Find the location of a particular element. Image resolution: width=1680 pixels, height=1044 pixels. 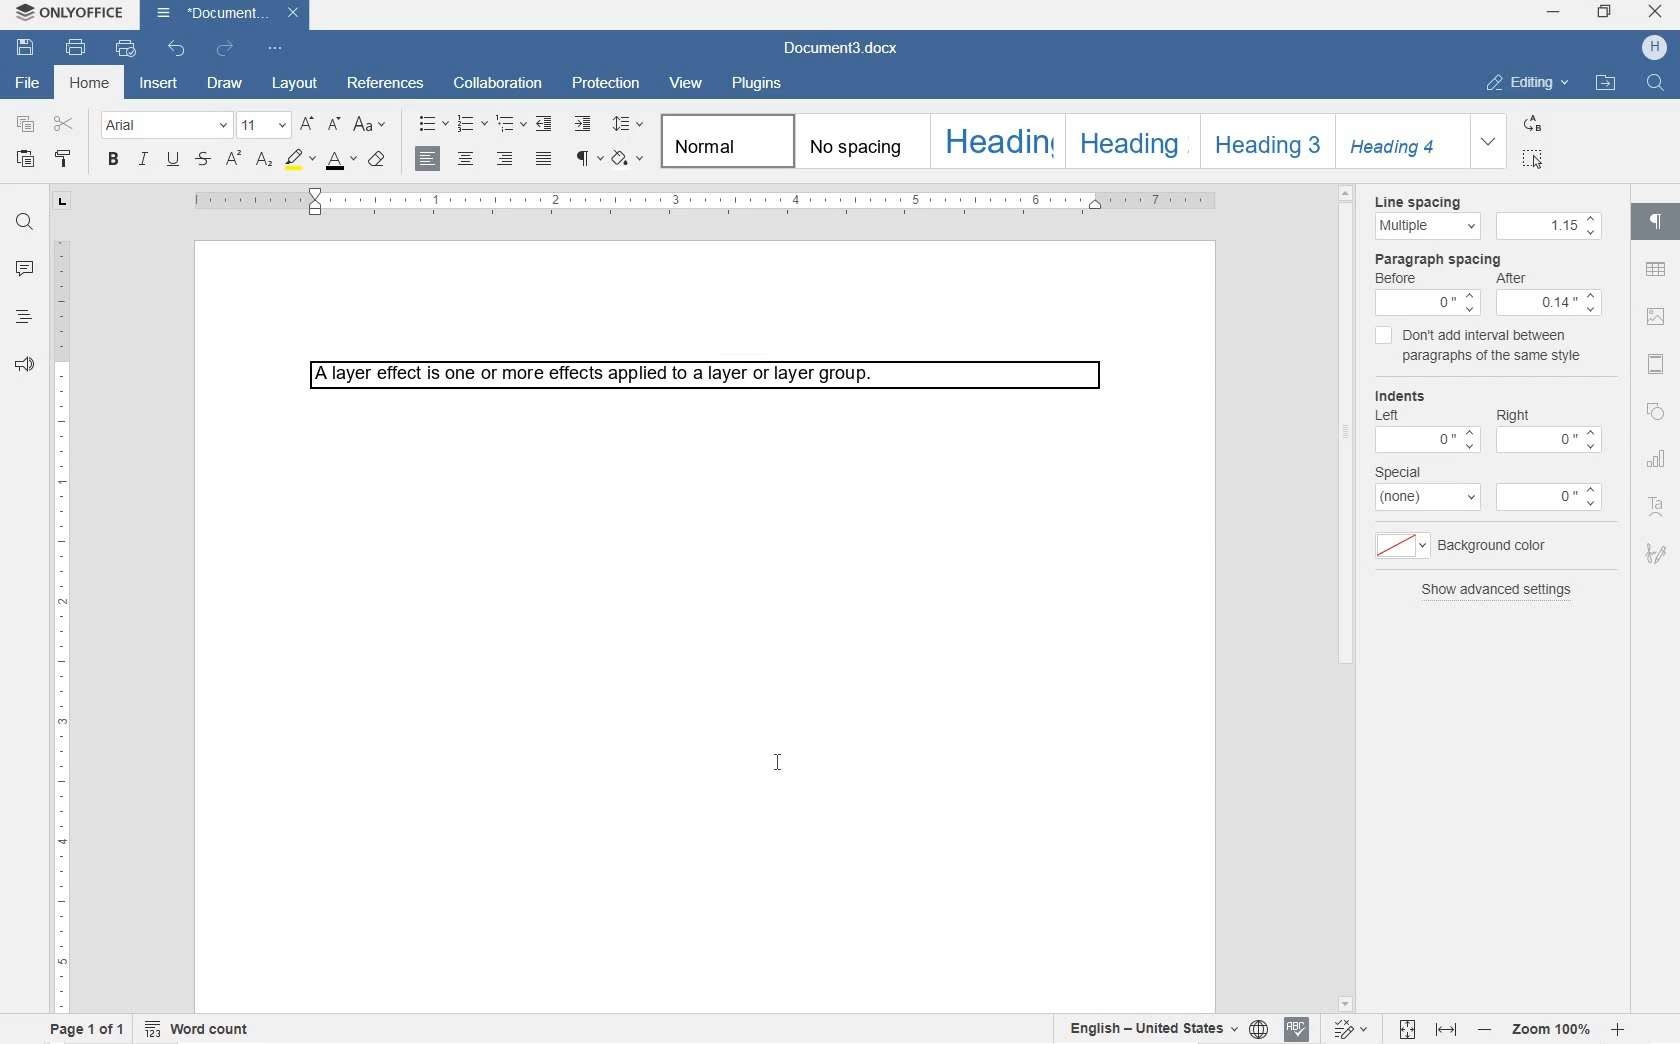

background color is located at coordinates (1472, 545).